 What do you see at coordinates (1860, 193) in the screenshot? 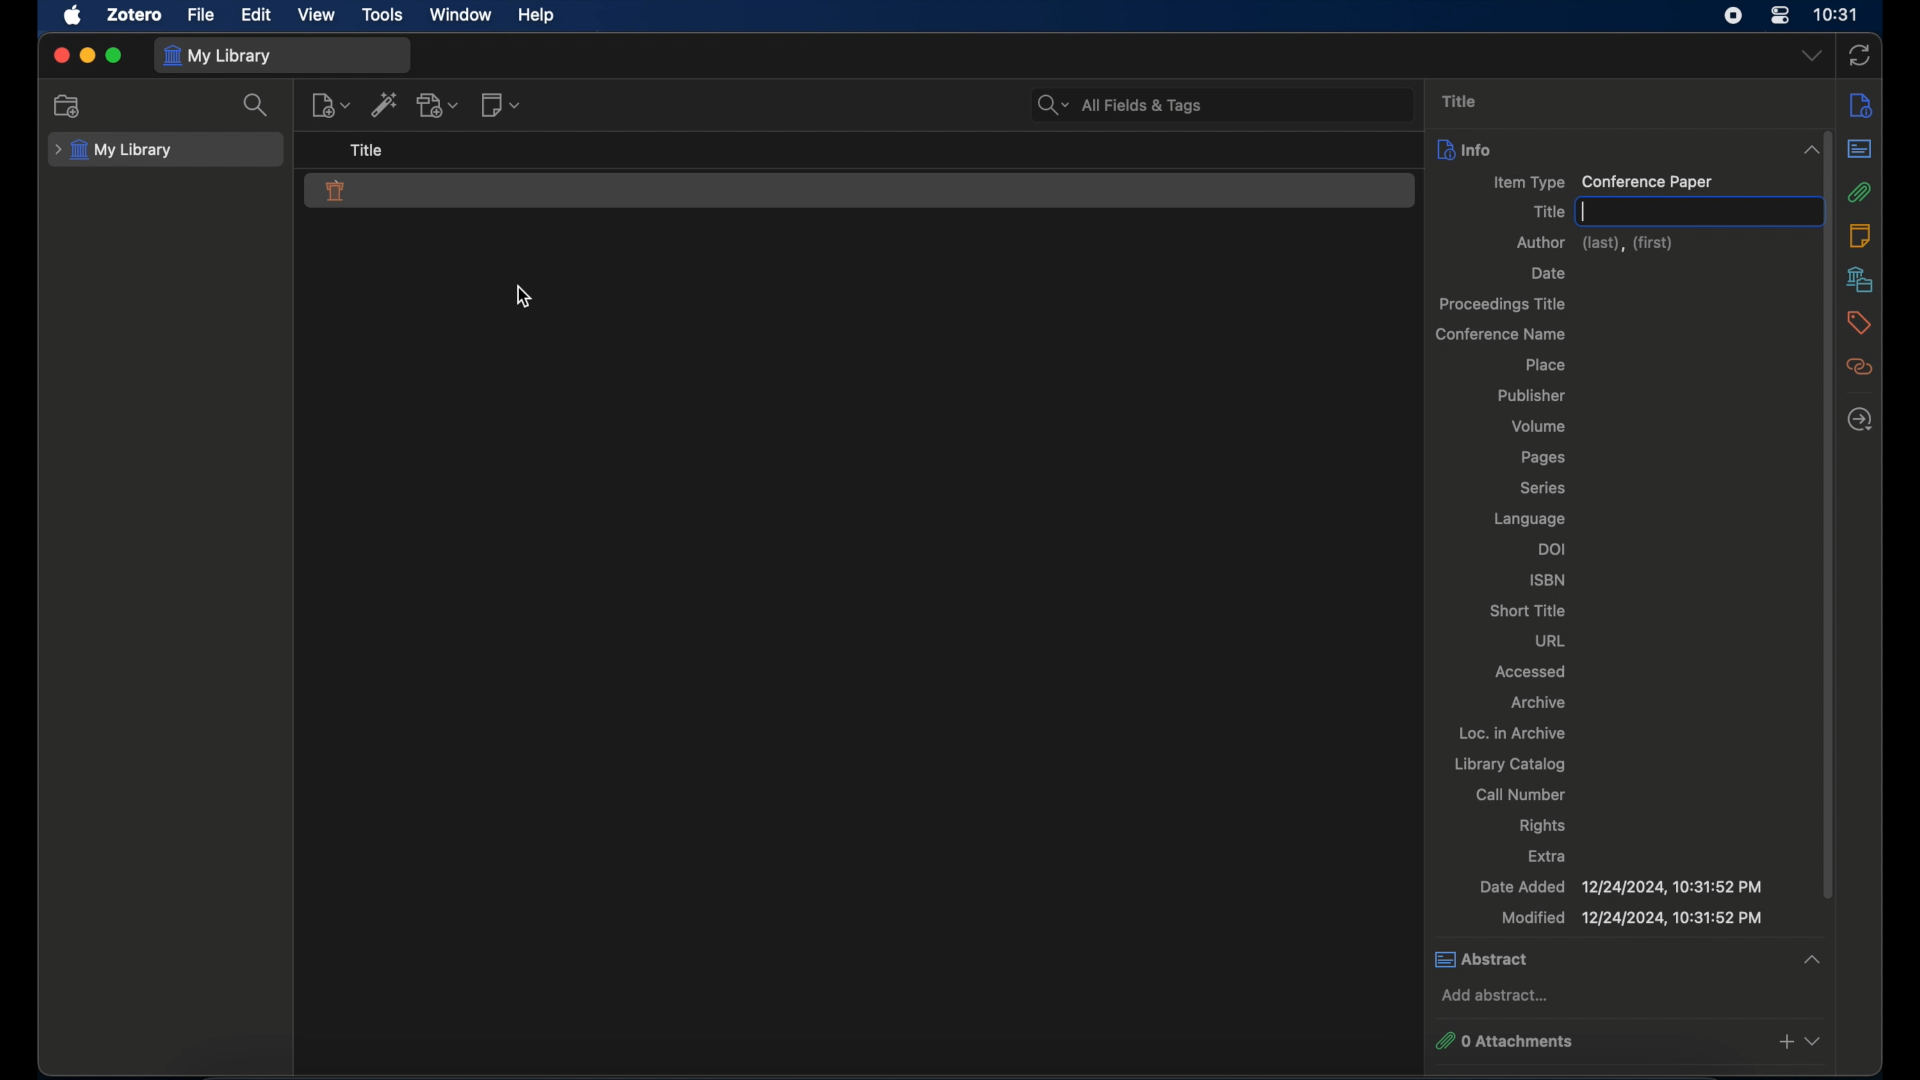
I see `attachments` at bounding box center [1860, 193].